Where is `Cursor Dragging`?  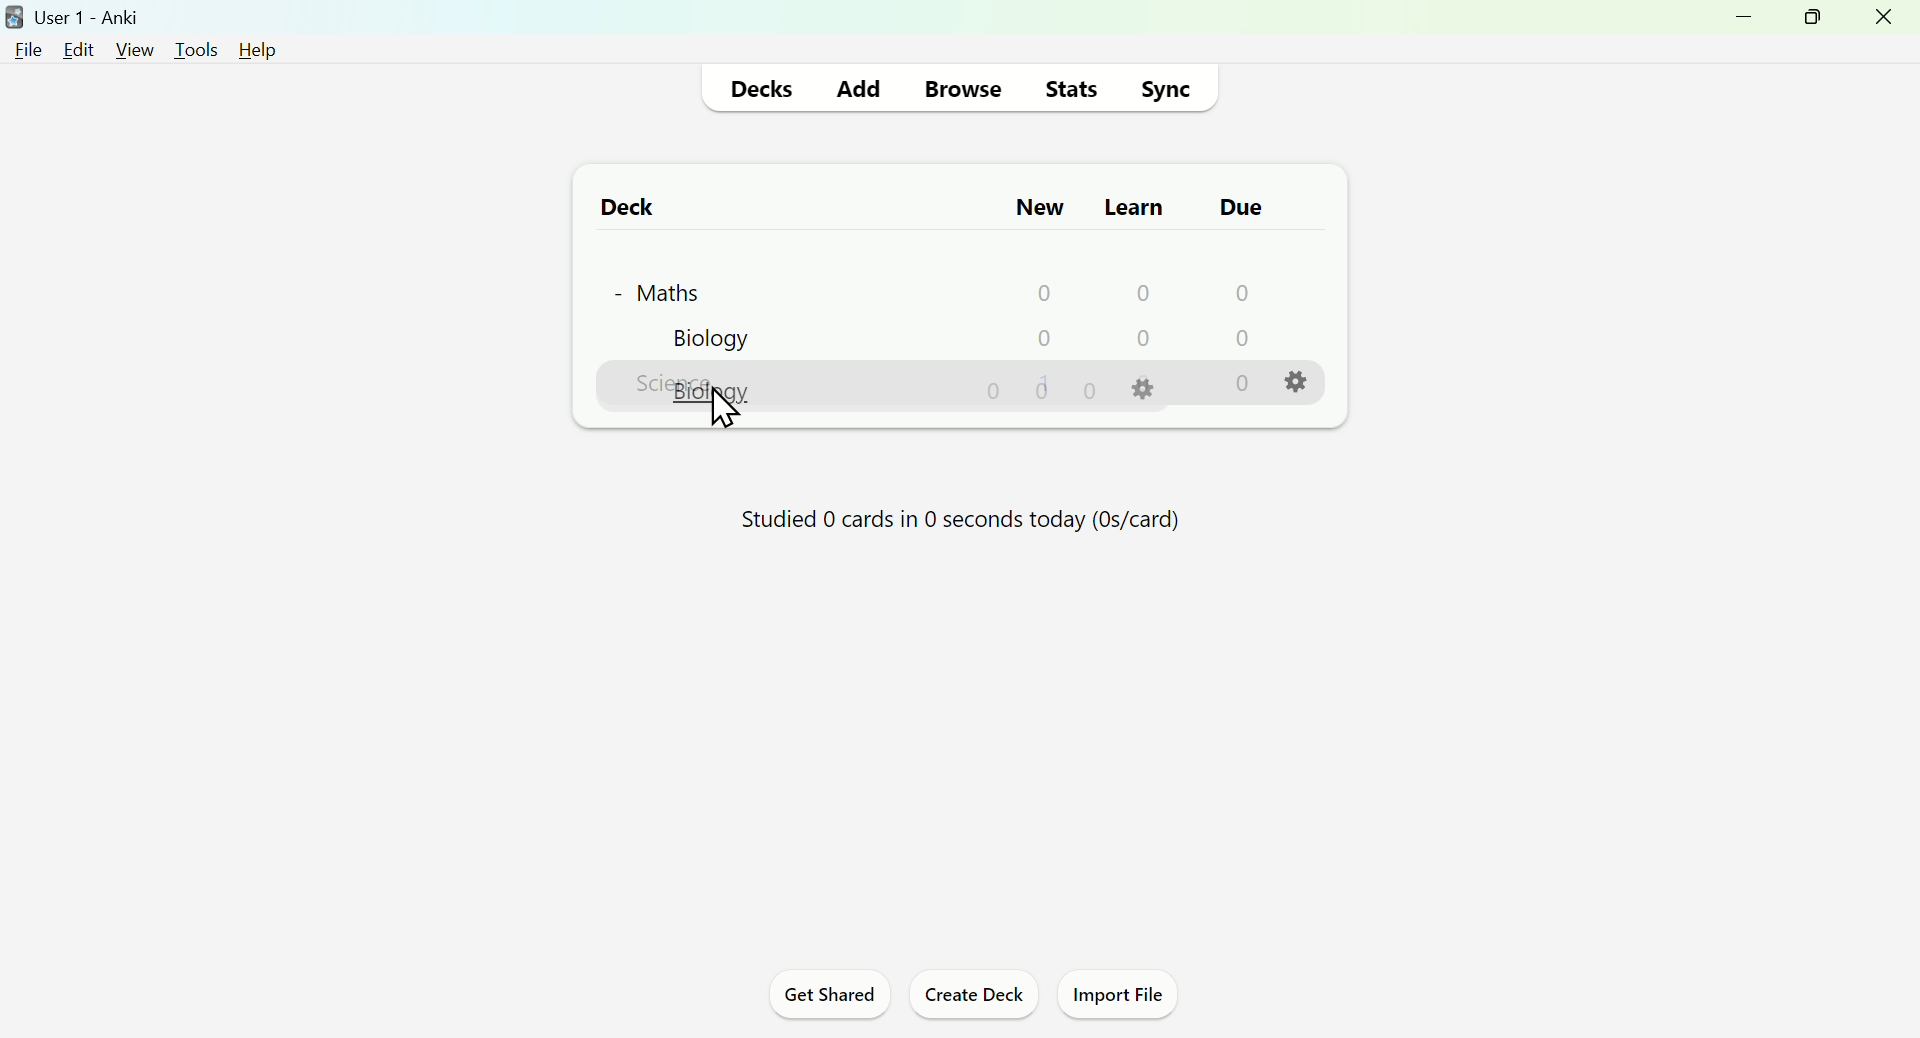 Cursor Dragging is located at coordinates (729, 406).